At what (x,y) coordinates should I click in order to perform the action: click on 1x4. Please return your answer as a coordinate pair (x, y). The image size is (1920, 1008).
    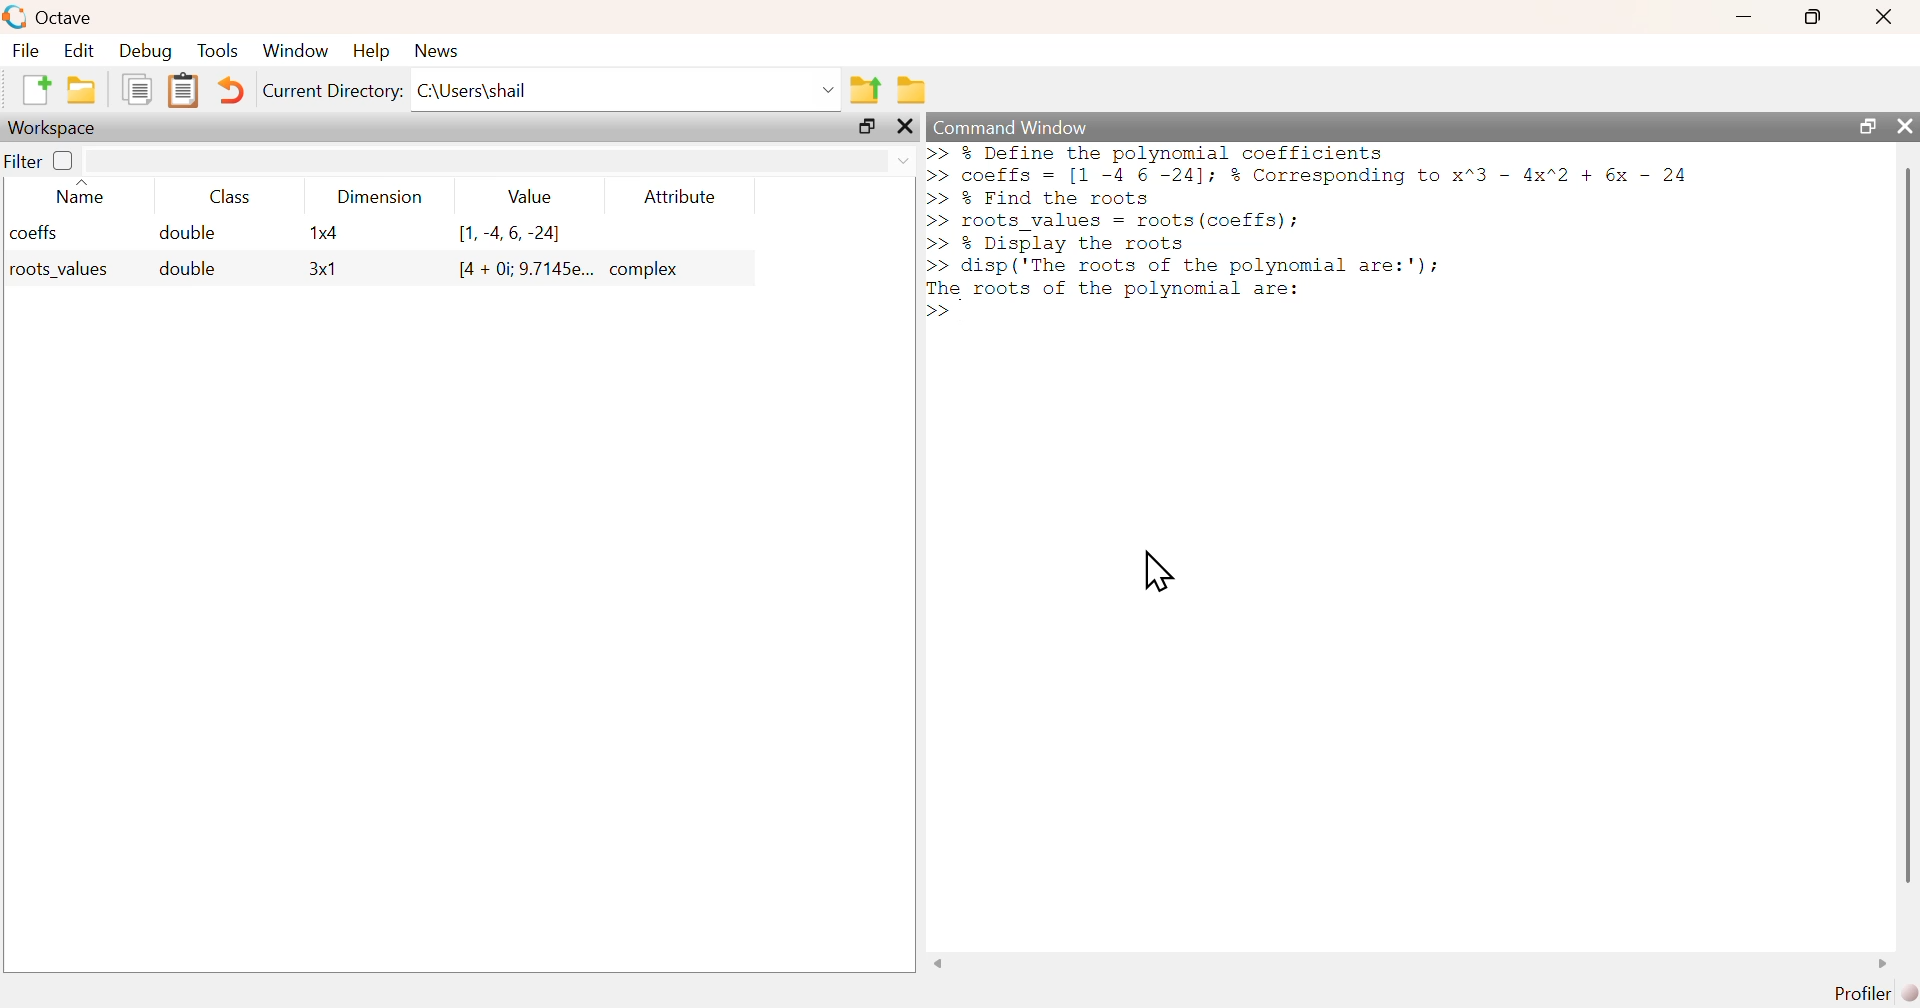
    Looking at the image, I should click on (323, 233).